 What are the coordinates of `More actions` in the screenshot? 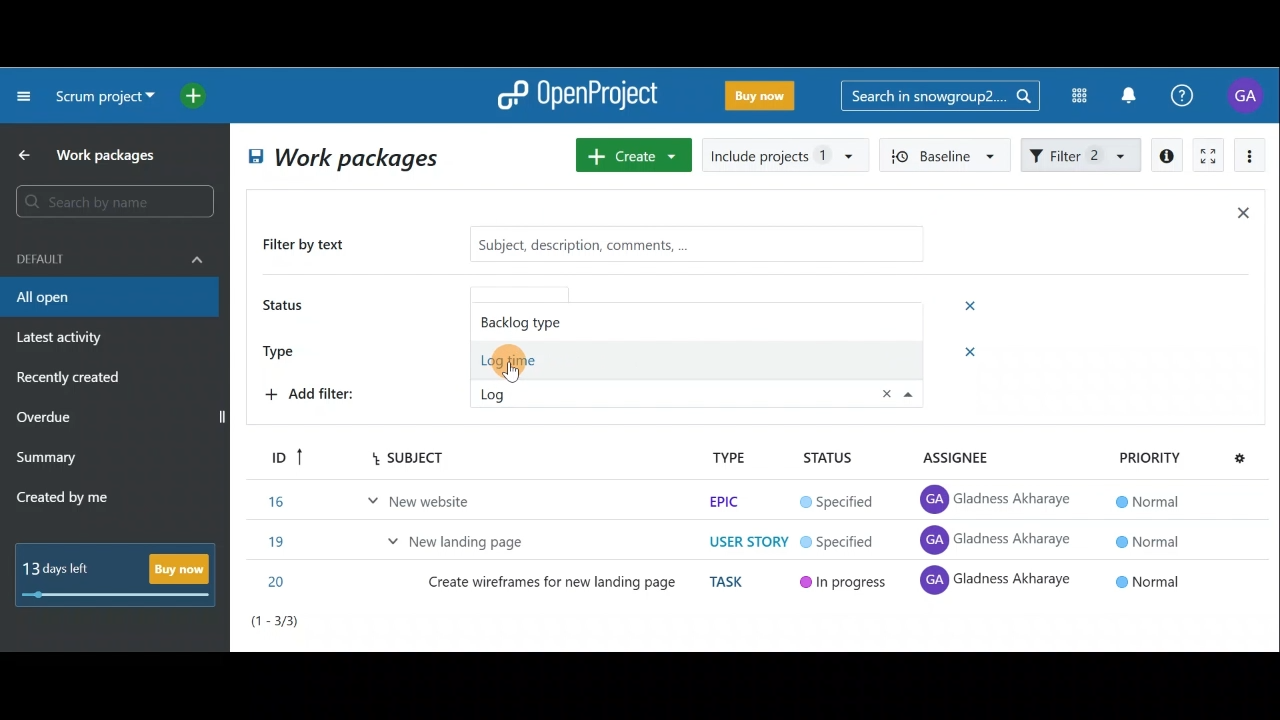 It's located at (1250, 159).